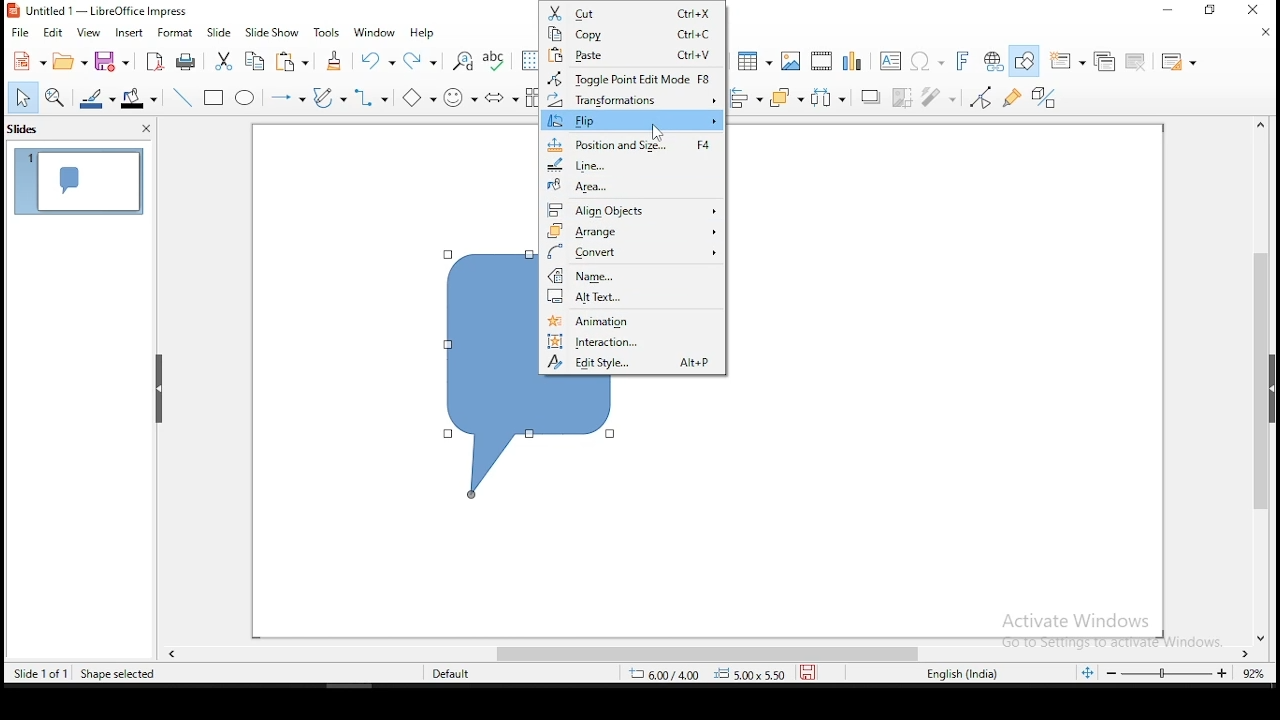 The image size is (1280, 720). What do you see at coordinates (632, 188) in the screenshot?
I see `area` at bounding box center [632, 188].